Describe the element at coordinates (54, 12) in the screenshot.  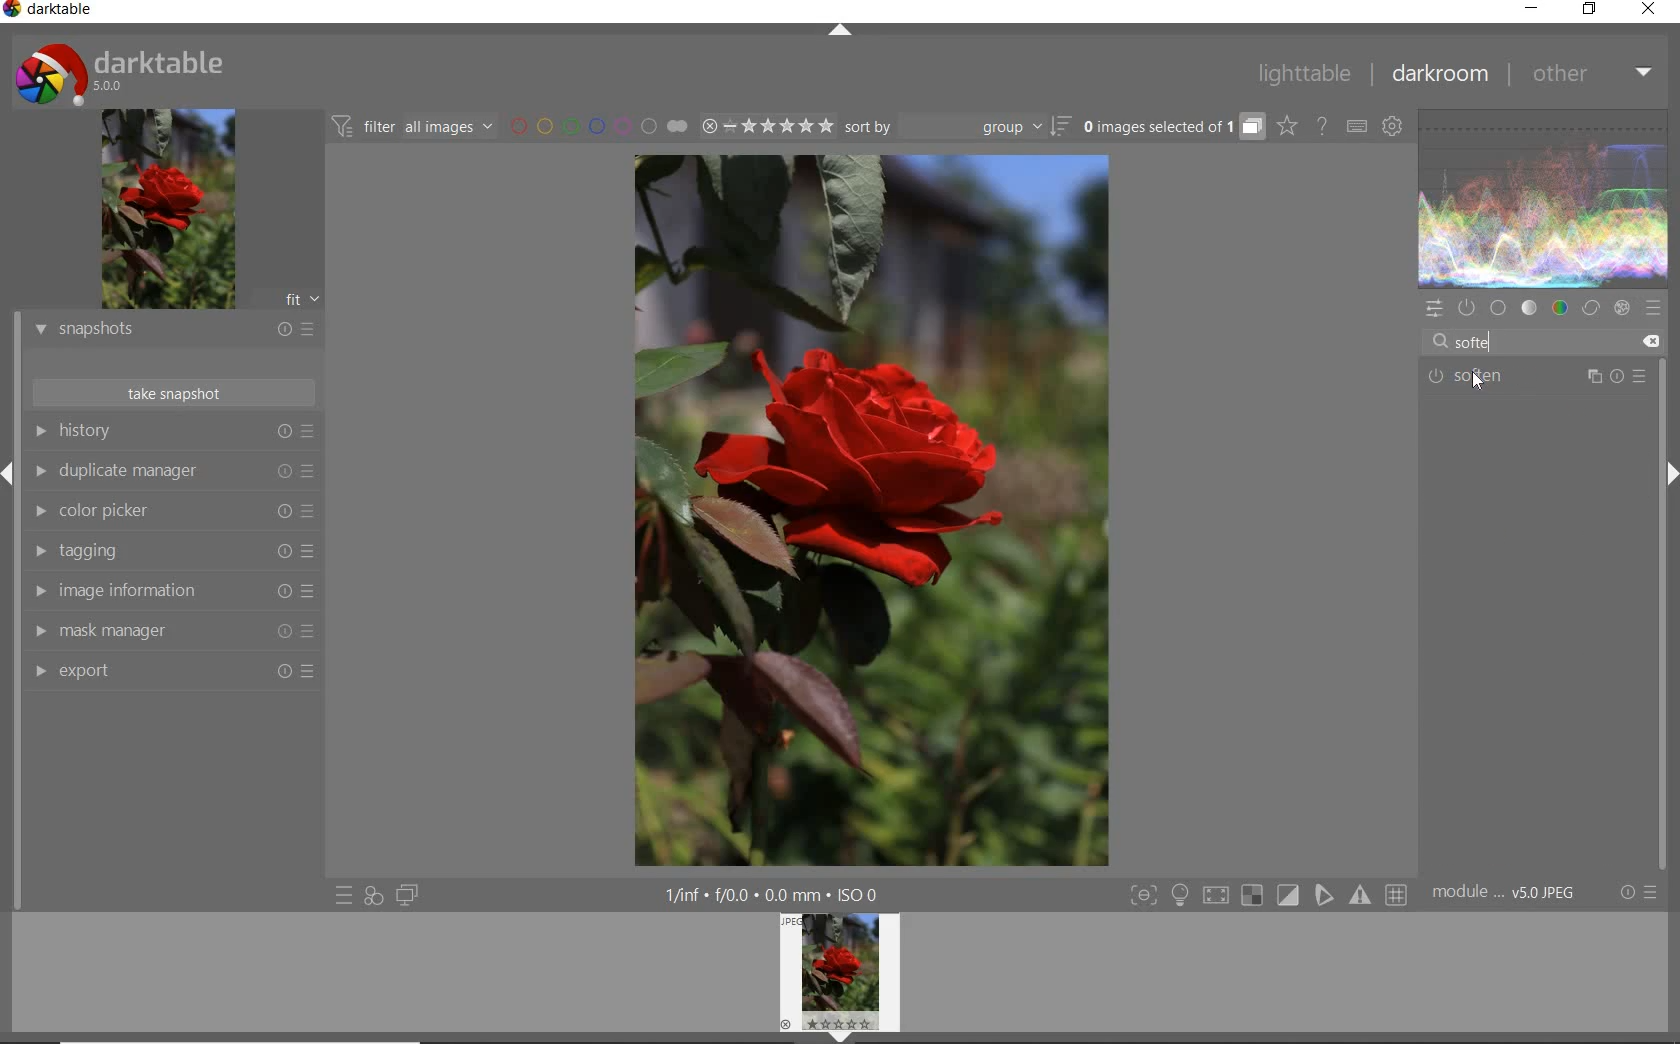
I see `system name` at that location.